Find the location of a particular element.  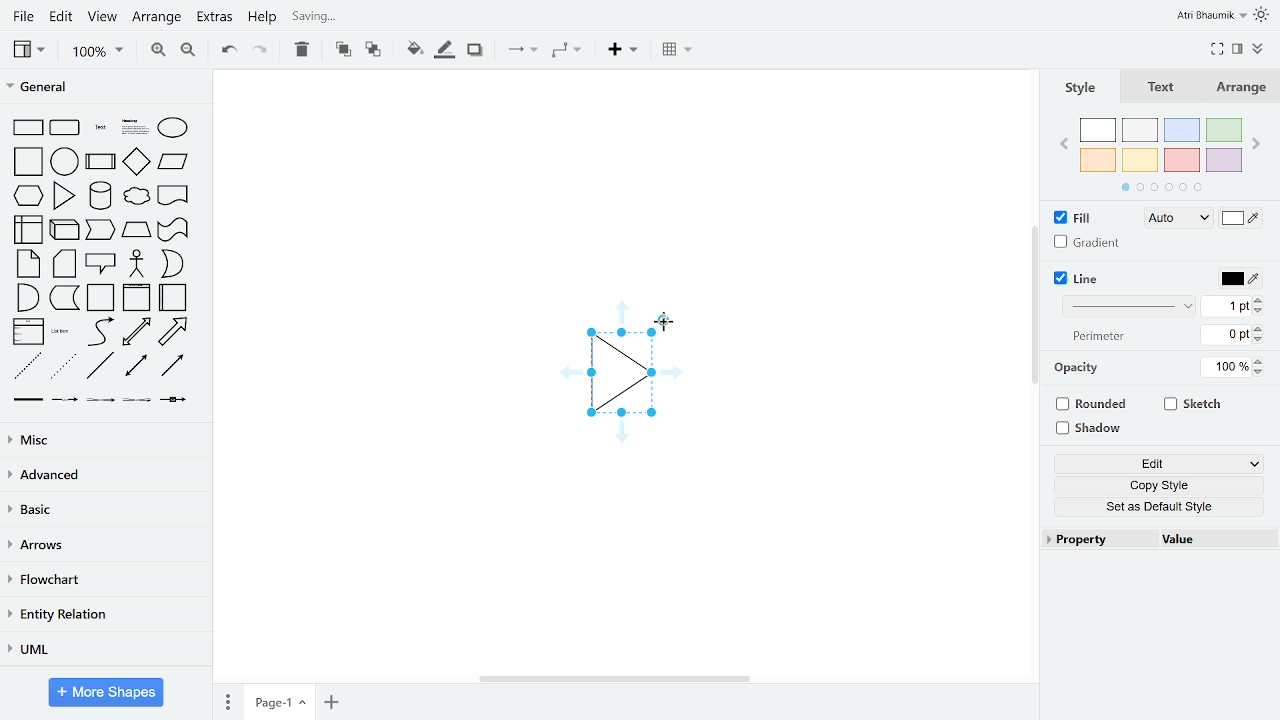

fill color is located at coordinates (1240, 221).